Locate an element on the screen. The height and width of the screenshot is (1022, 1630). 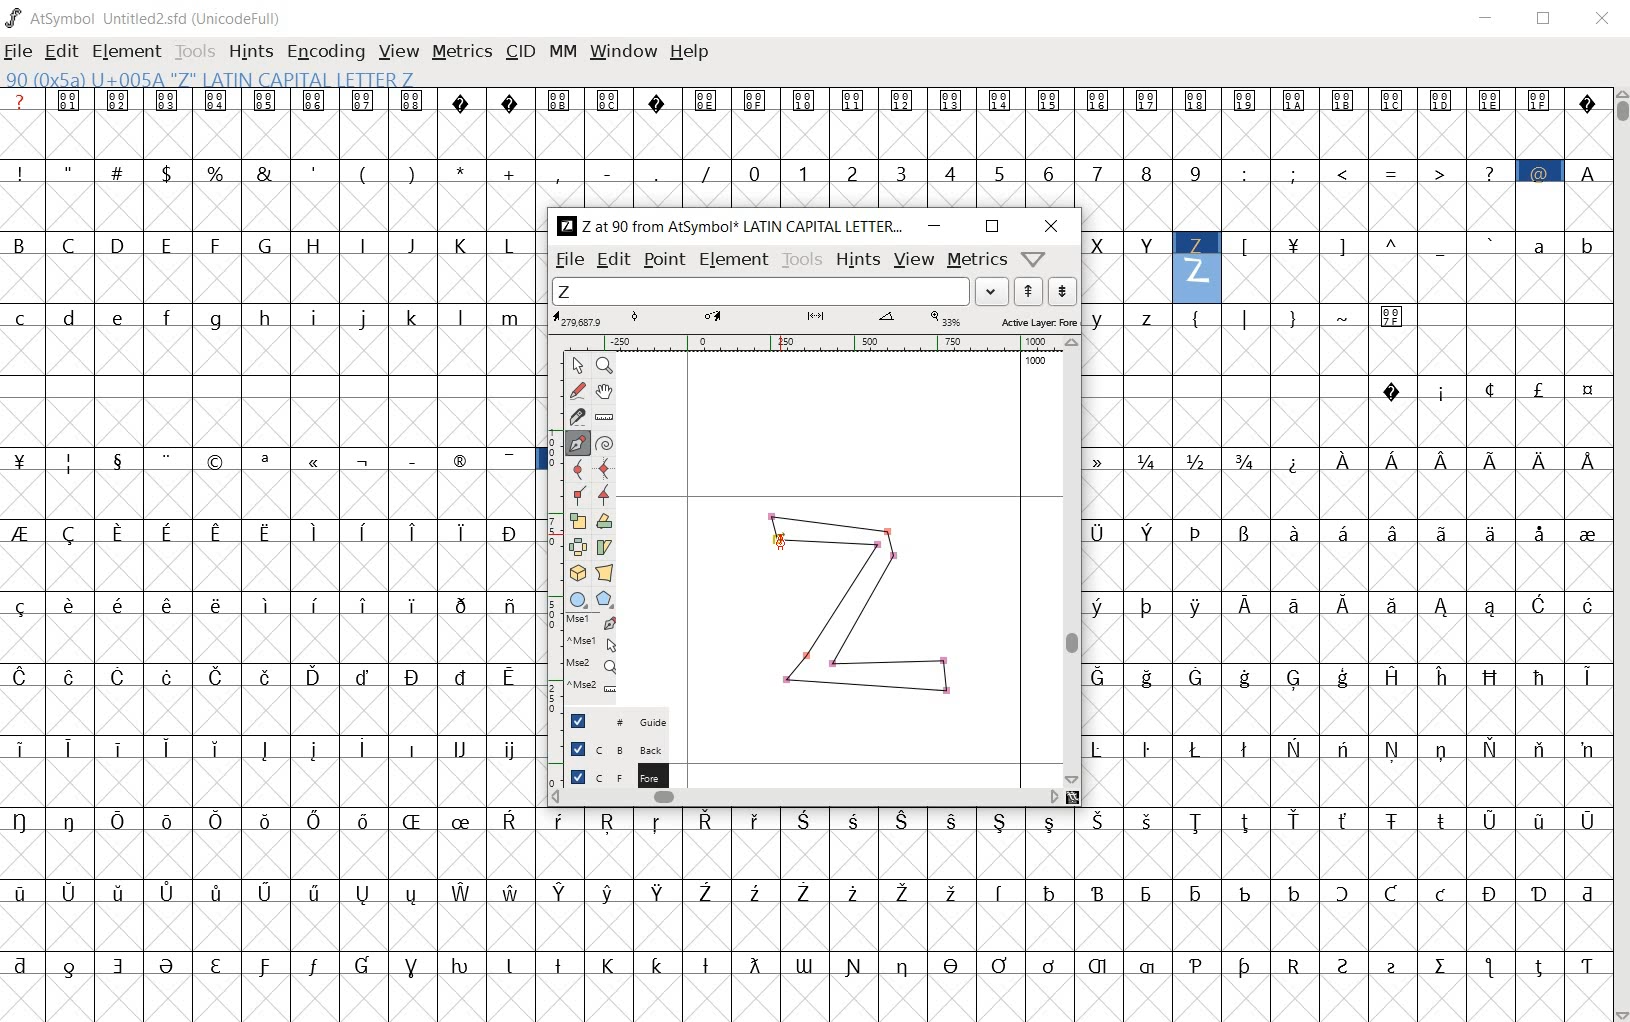
close is located at coordinates (1603, 17).